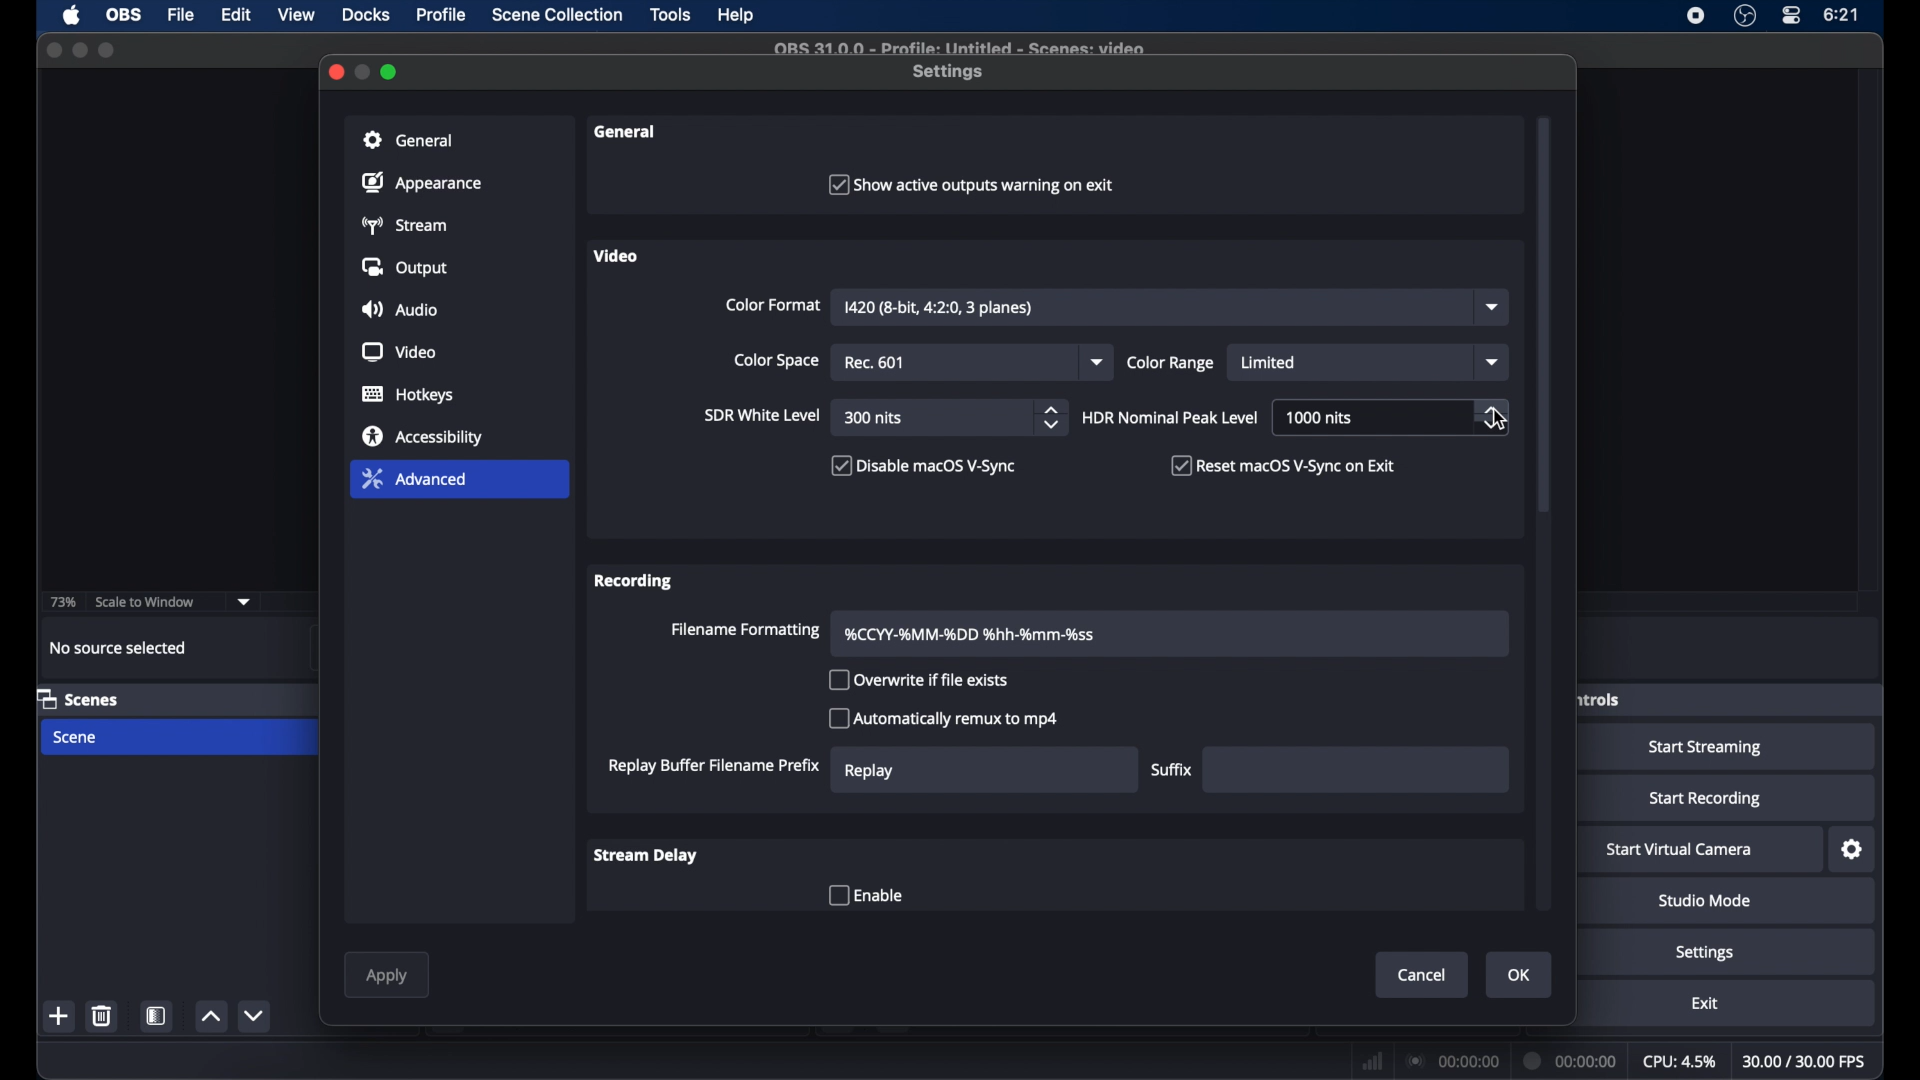  I want to click on hotkeys, so click(408, 394).